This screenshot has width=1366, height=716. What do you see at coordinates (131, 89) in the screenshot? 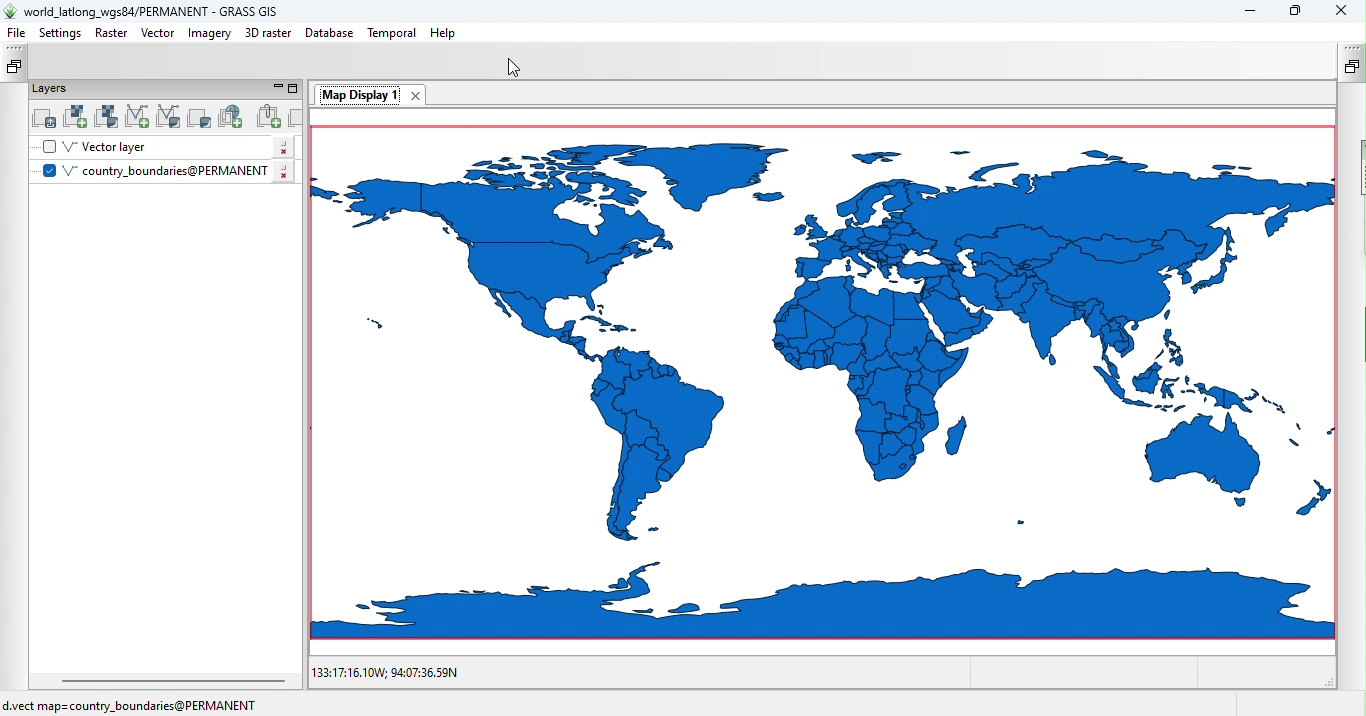
I see `Layers` at bounding box center [131, 89].